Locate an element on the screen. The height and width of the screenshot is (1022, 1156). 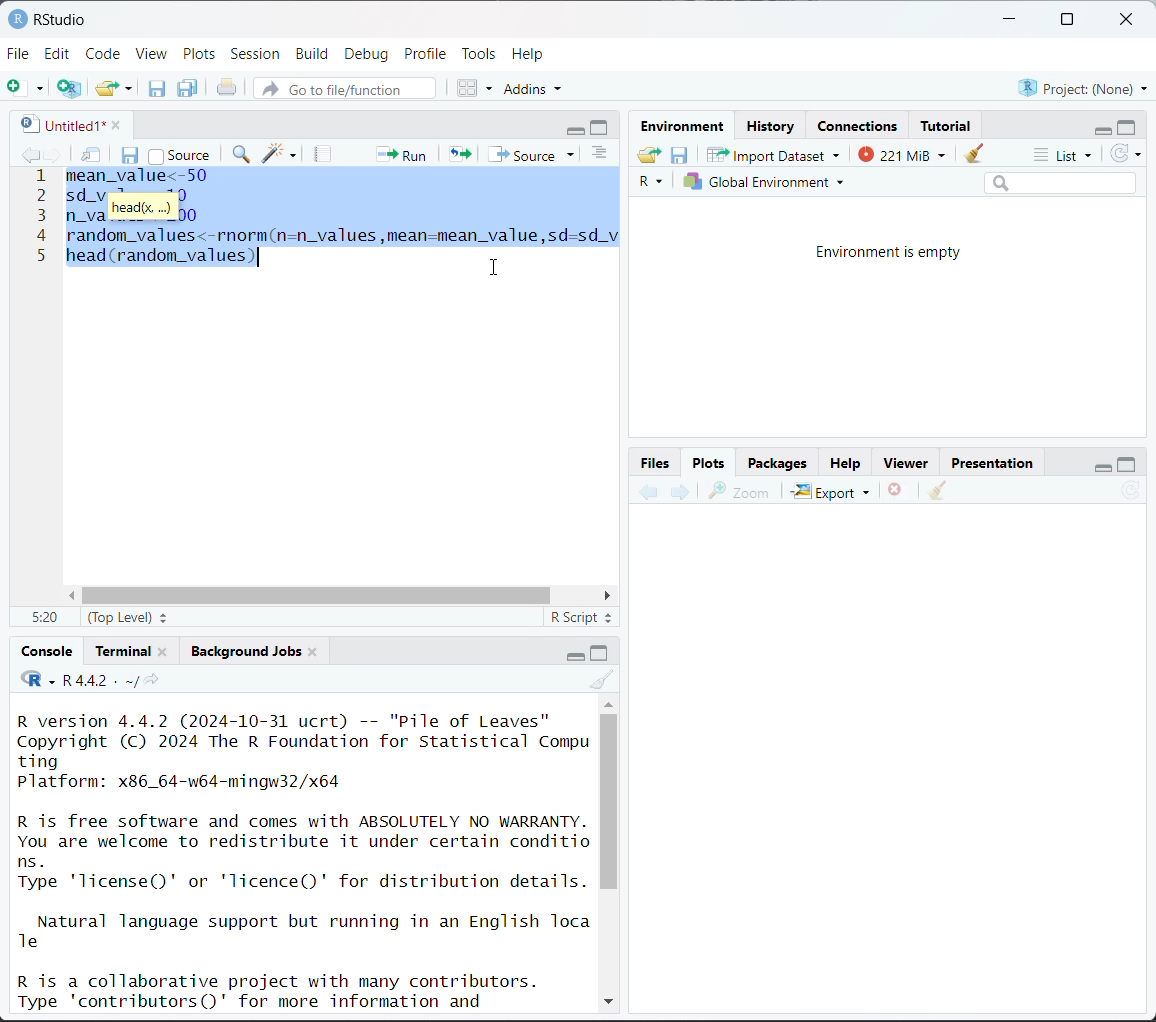
up is located at coordinates (608, 702).